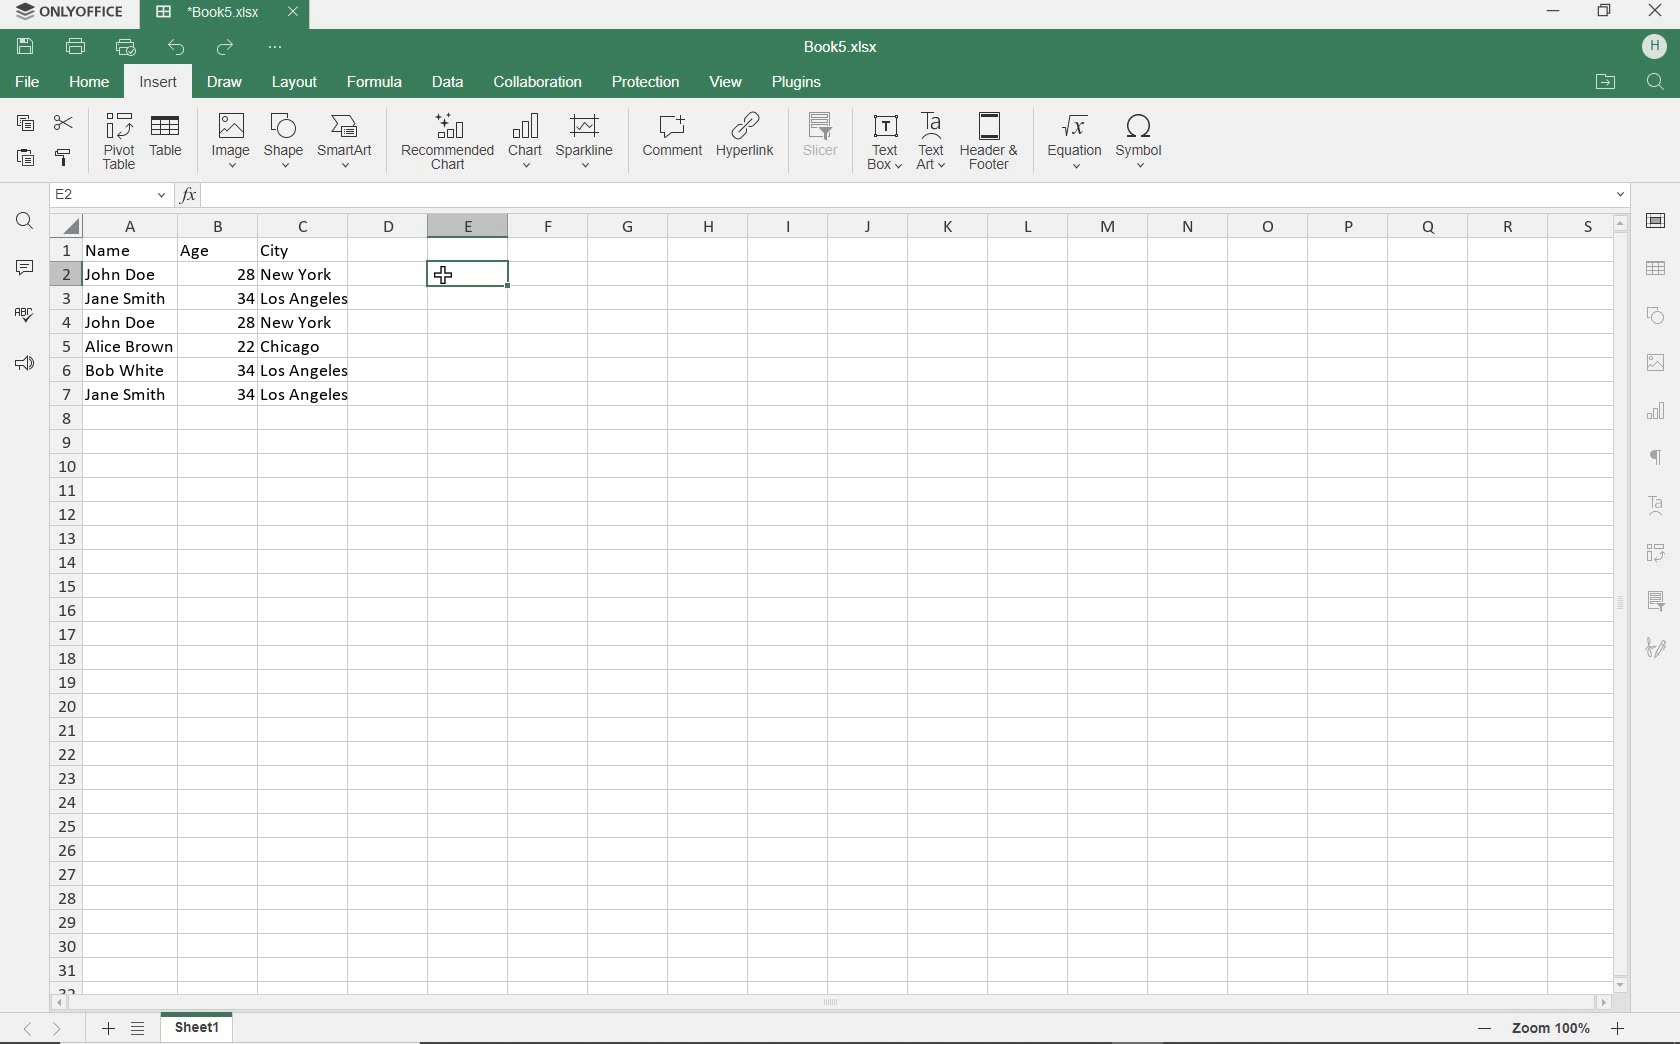  I want to click on RECOMMENDED CHART, so click(446, 144).